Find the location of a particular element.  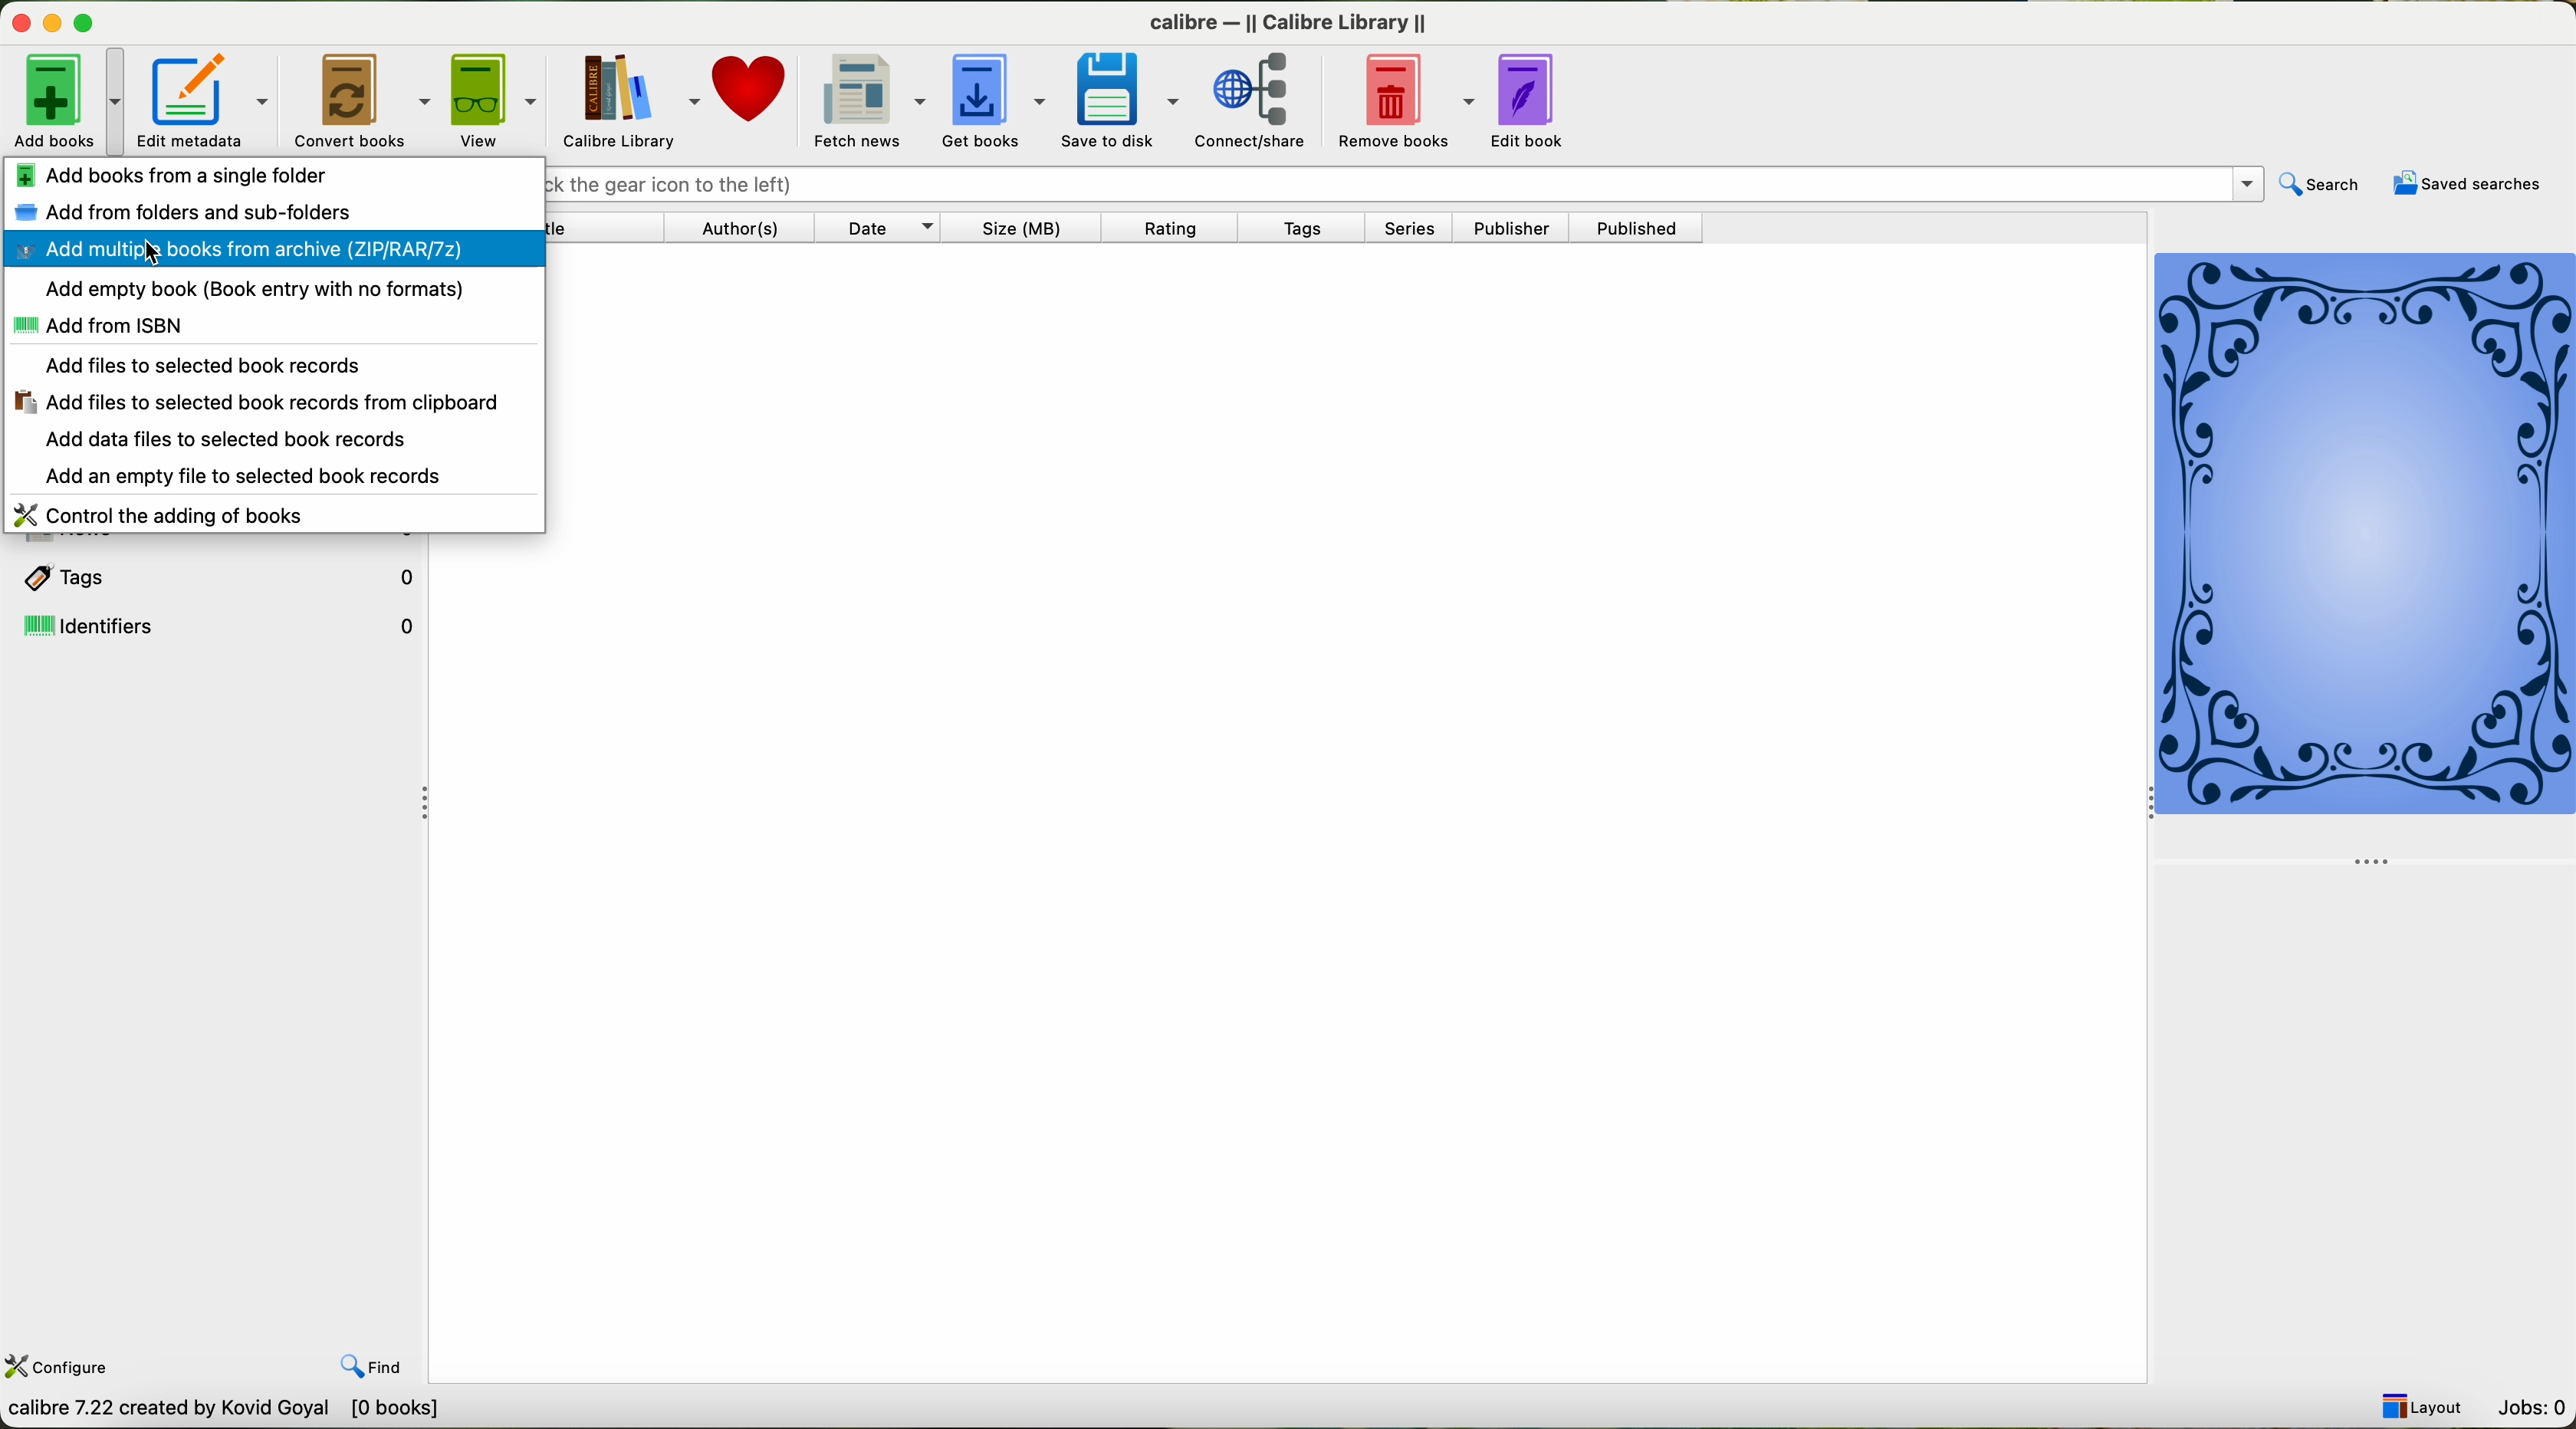

jobs: 0 is located at coordinates (2533, 1406).